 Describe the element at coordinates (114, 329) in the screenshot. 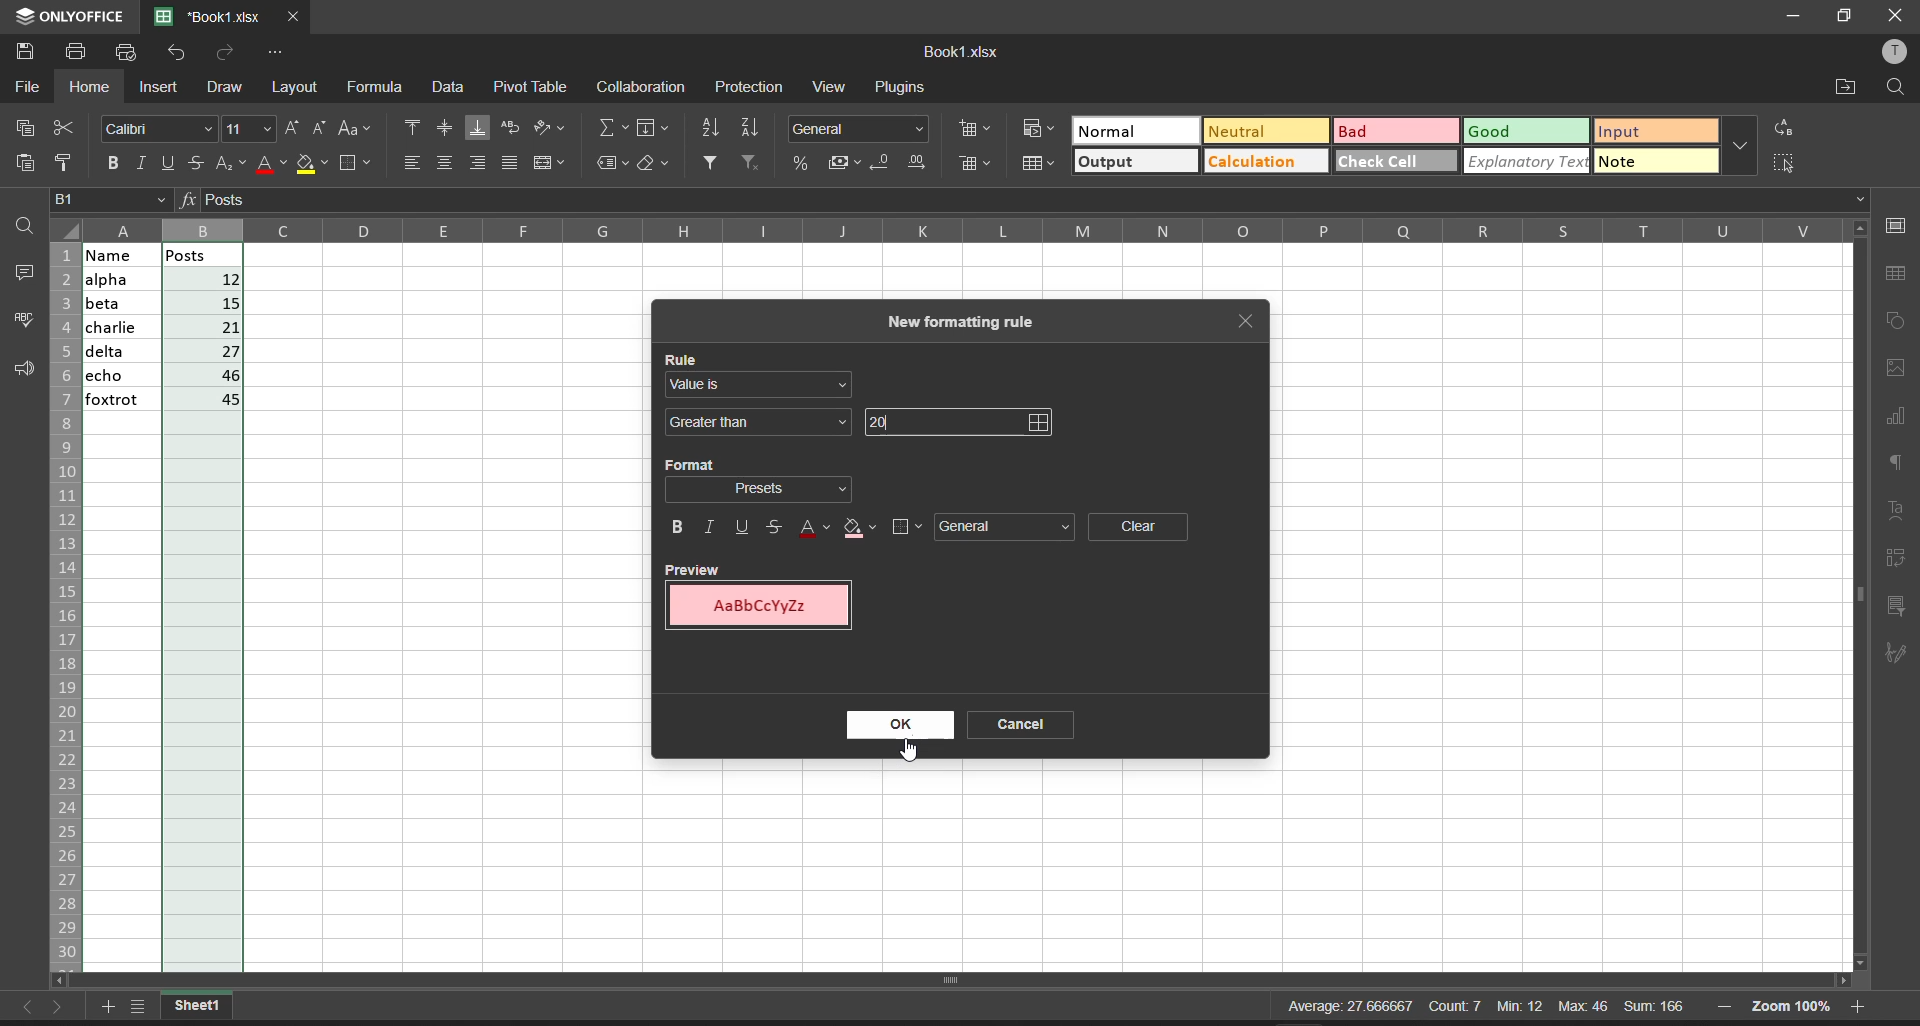

I see `name` at that location.